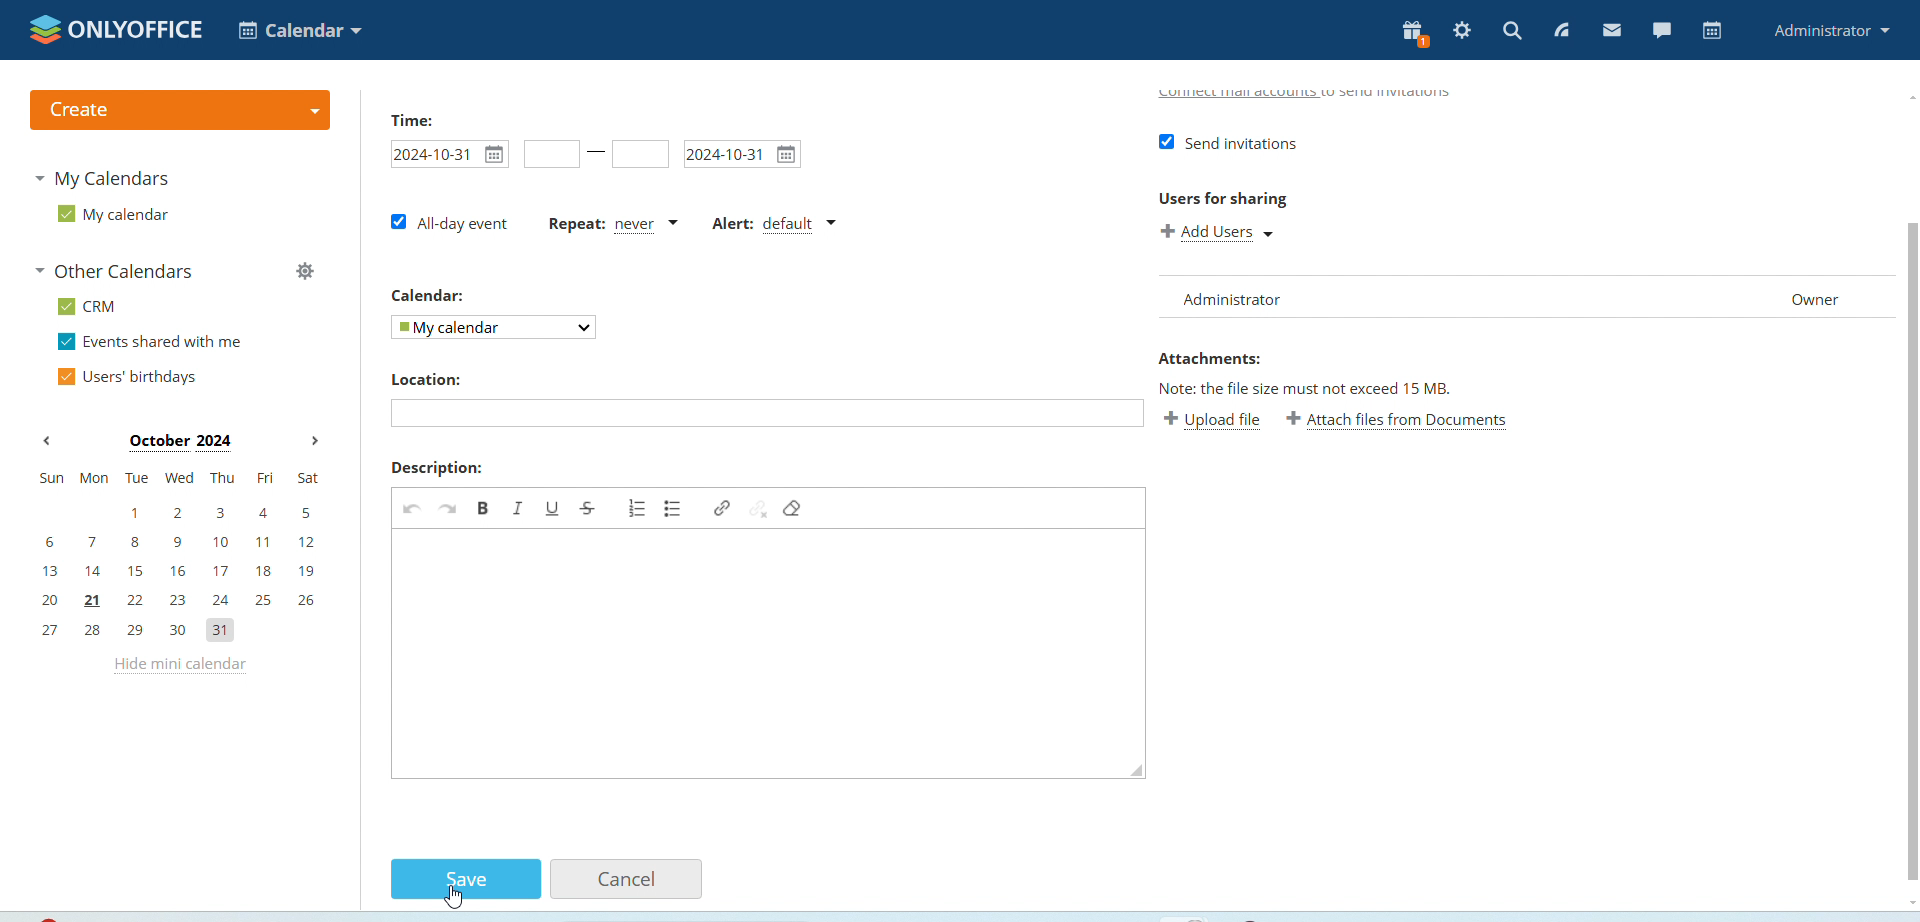 Image resolution: width=1920 pixels, height=922 pixels. What do you see at coordinates (450, 223) in the screenshot?
I see `All day event check box ` at bounding box center [450, 223].